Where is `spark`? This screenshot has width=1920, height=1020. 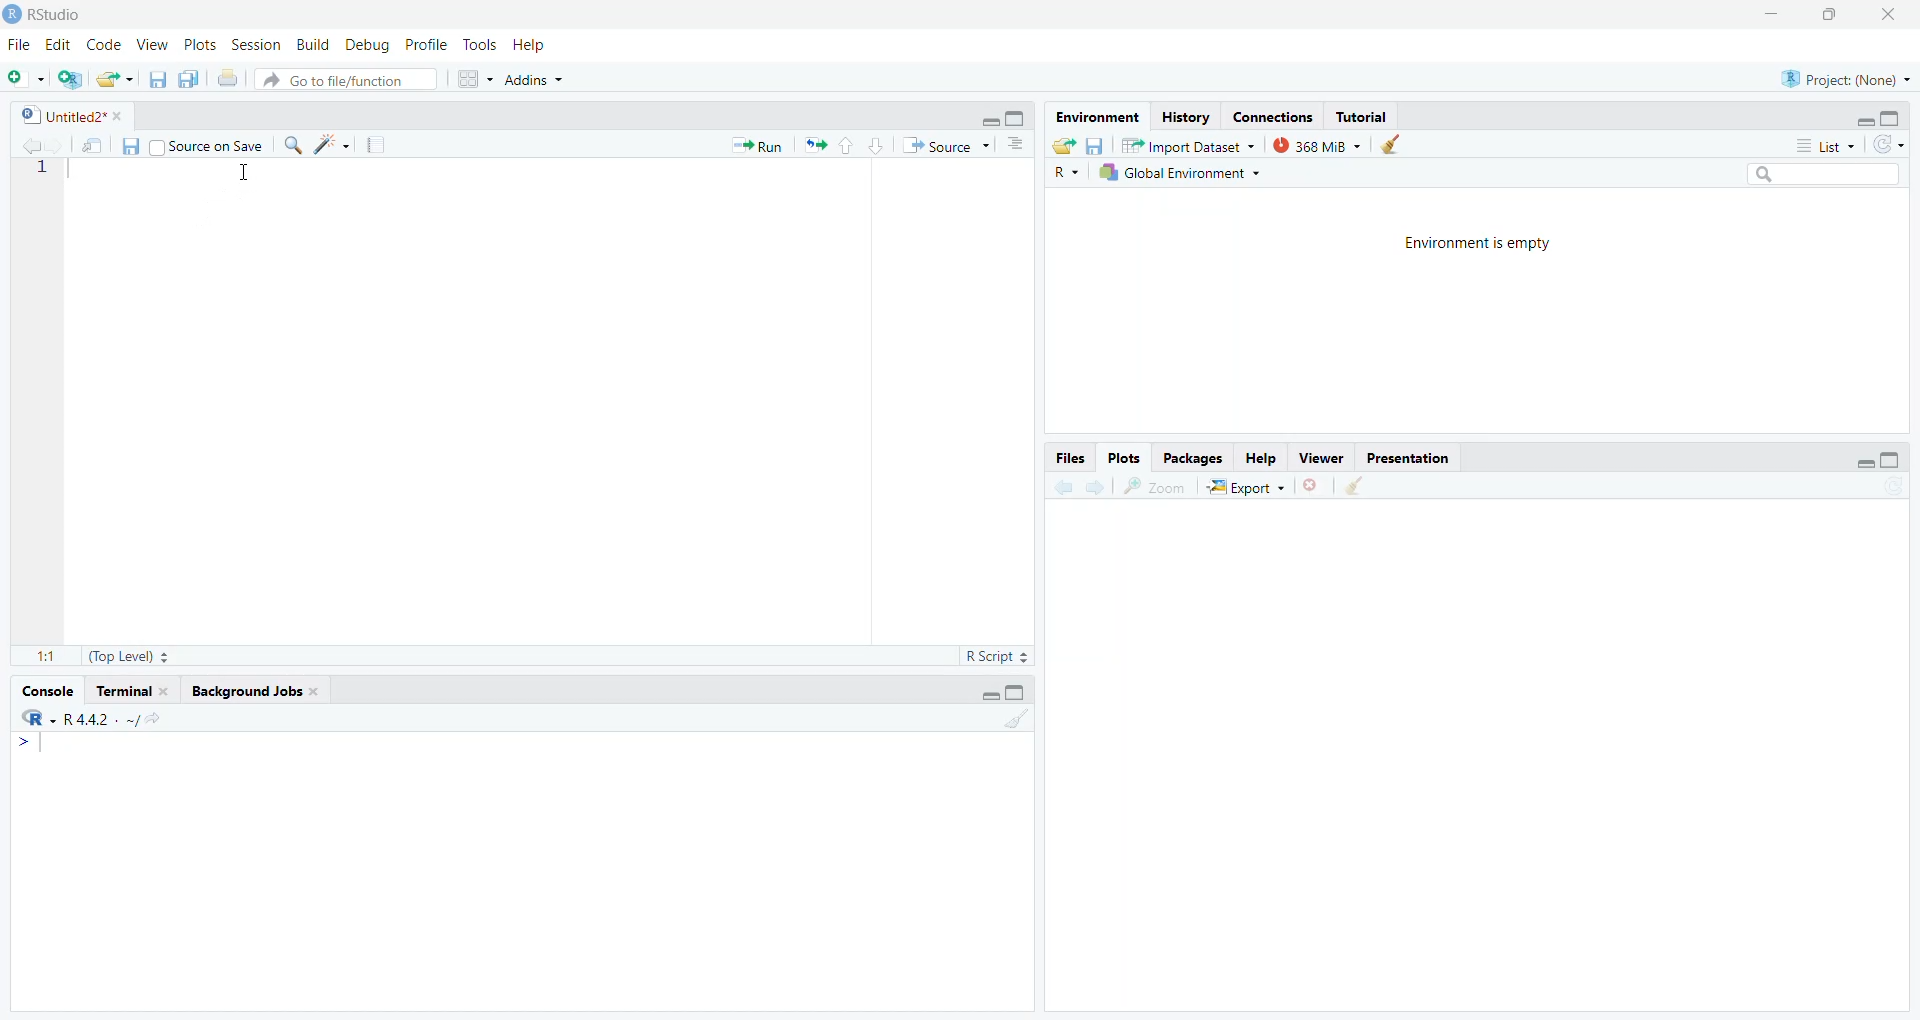 spark is located at coordinates (330, 144).